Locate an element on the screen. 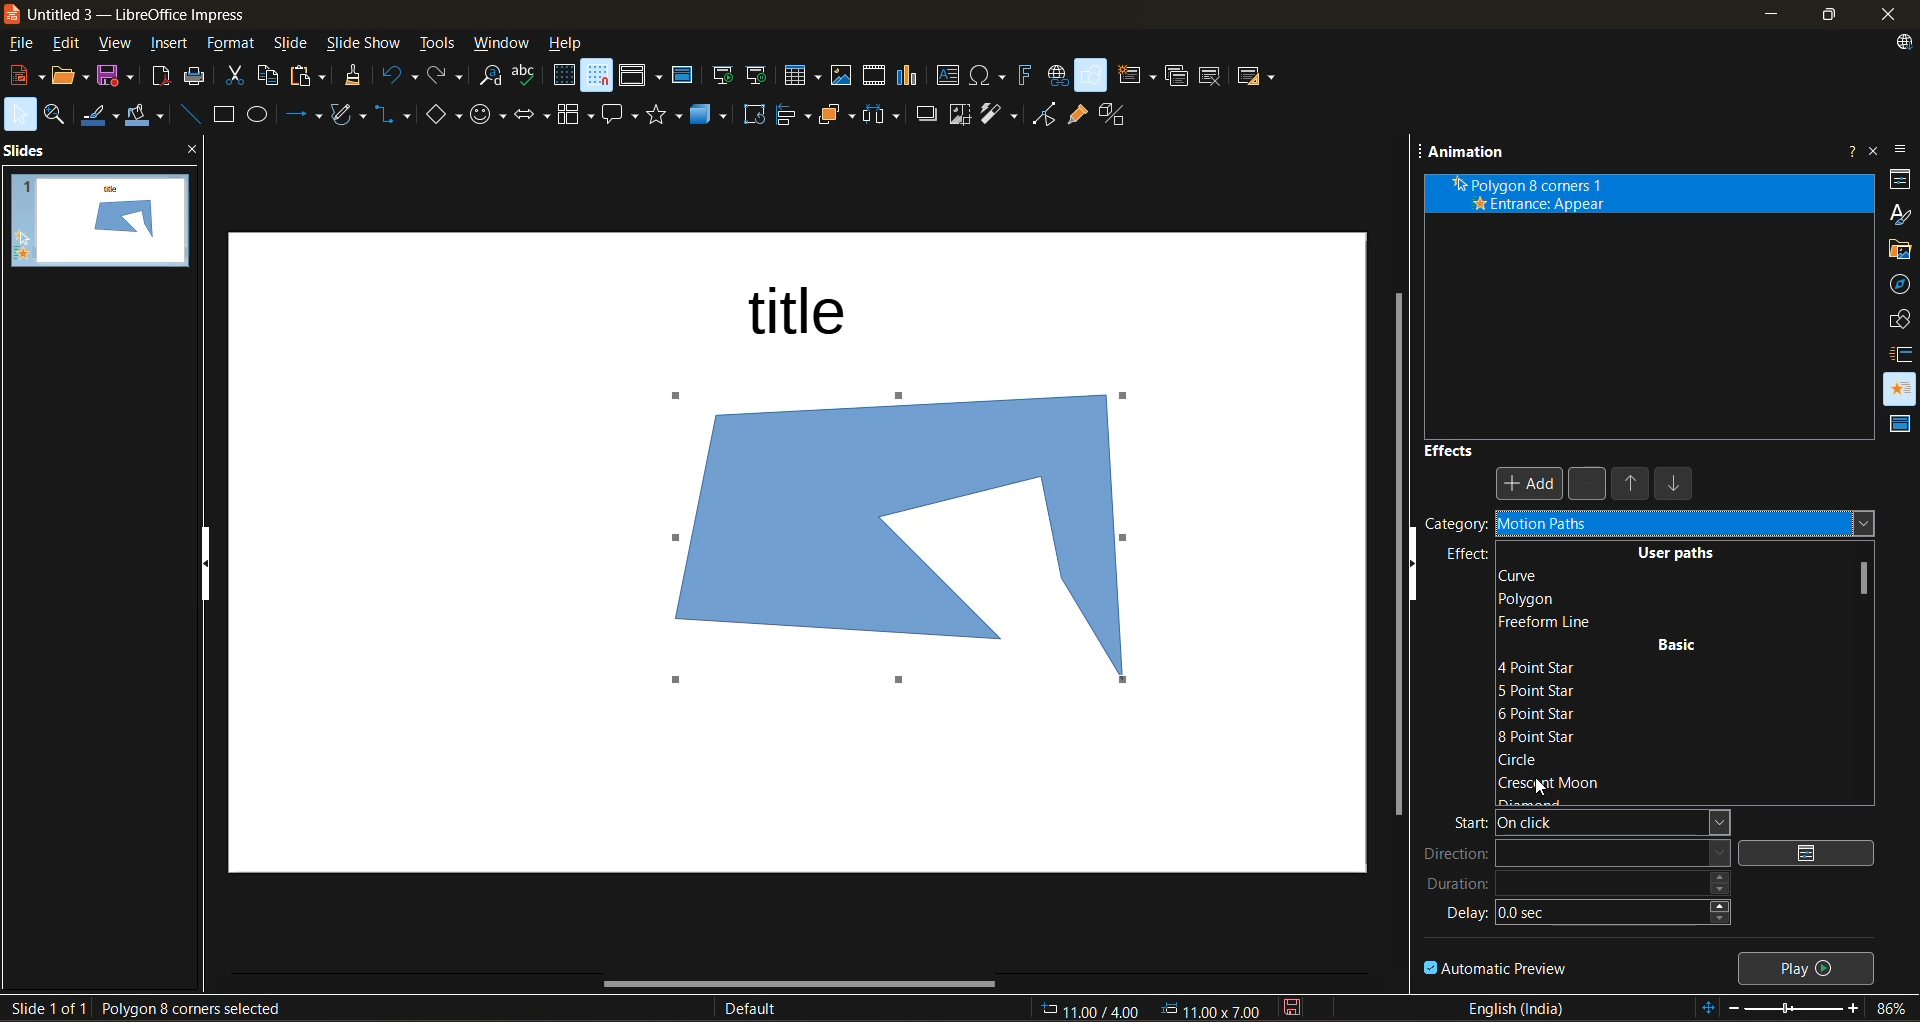  toggle extrusion is located at coordinates (1113, 115).